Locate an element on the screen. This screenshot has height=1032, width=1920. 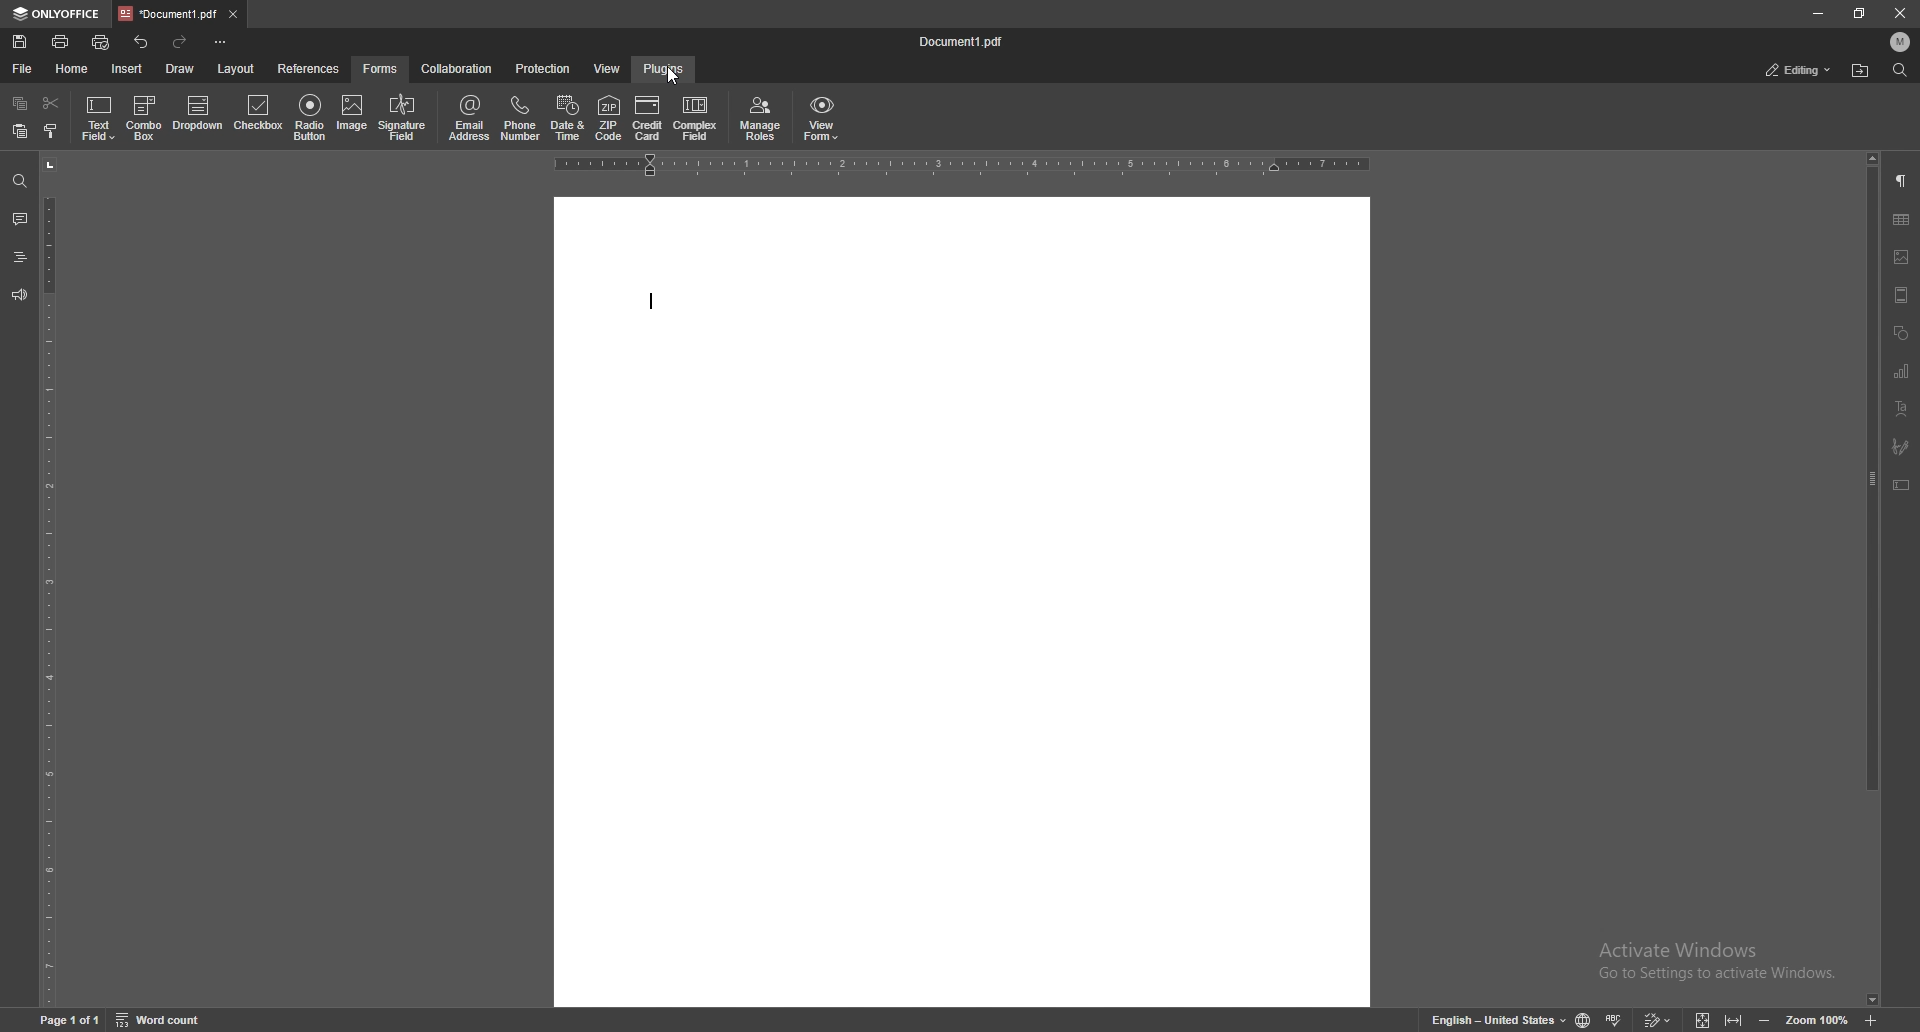
chart is located at coordinates (1903, 372).